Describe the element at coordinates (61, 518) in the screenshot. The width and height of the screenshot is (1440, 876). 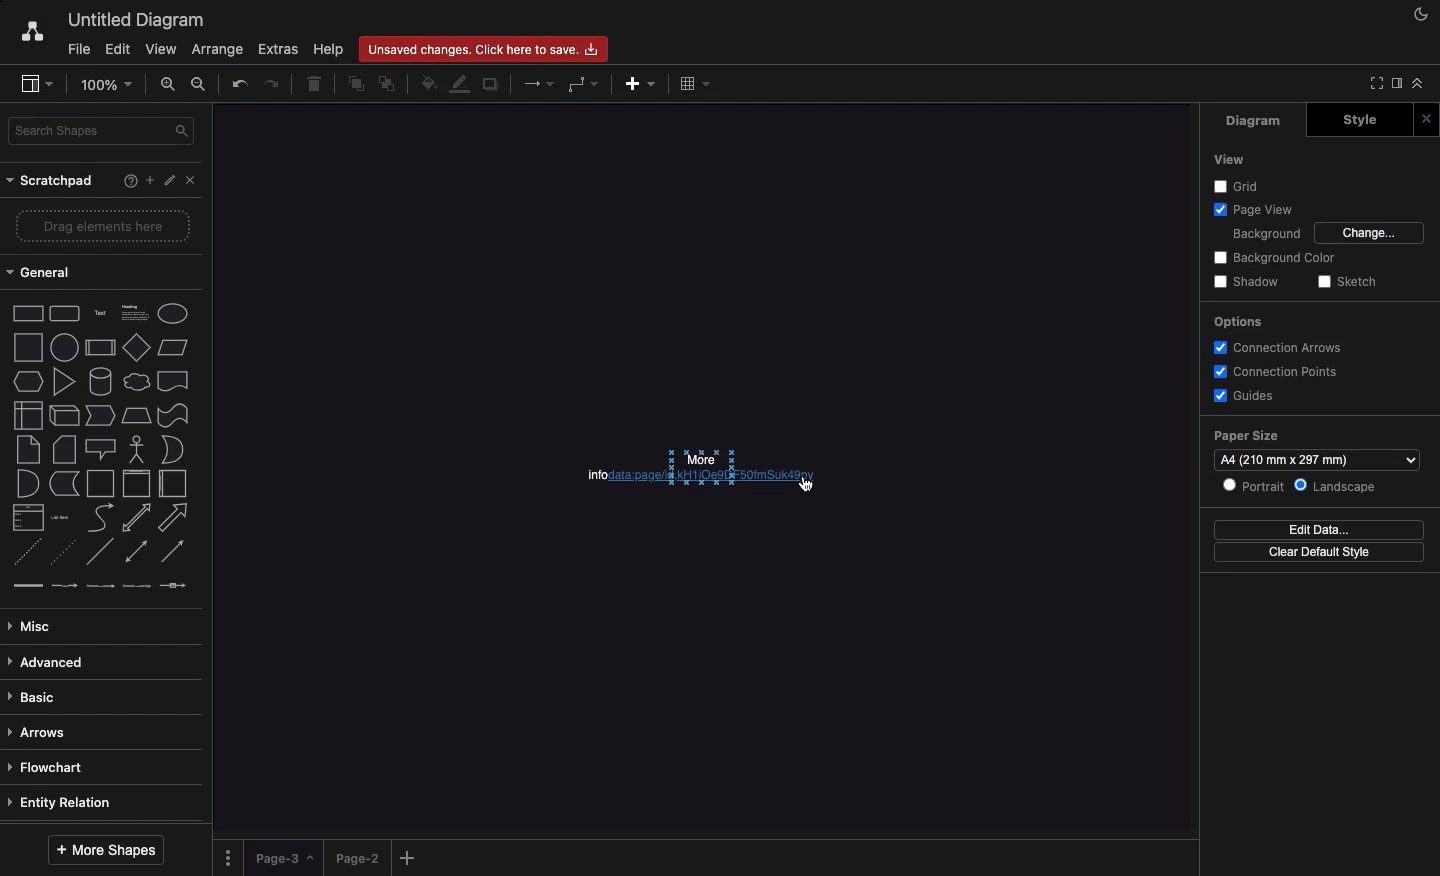
I see `list item` at that location.